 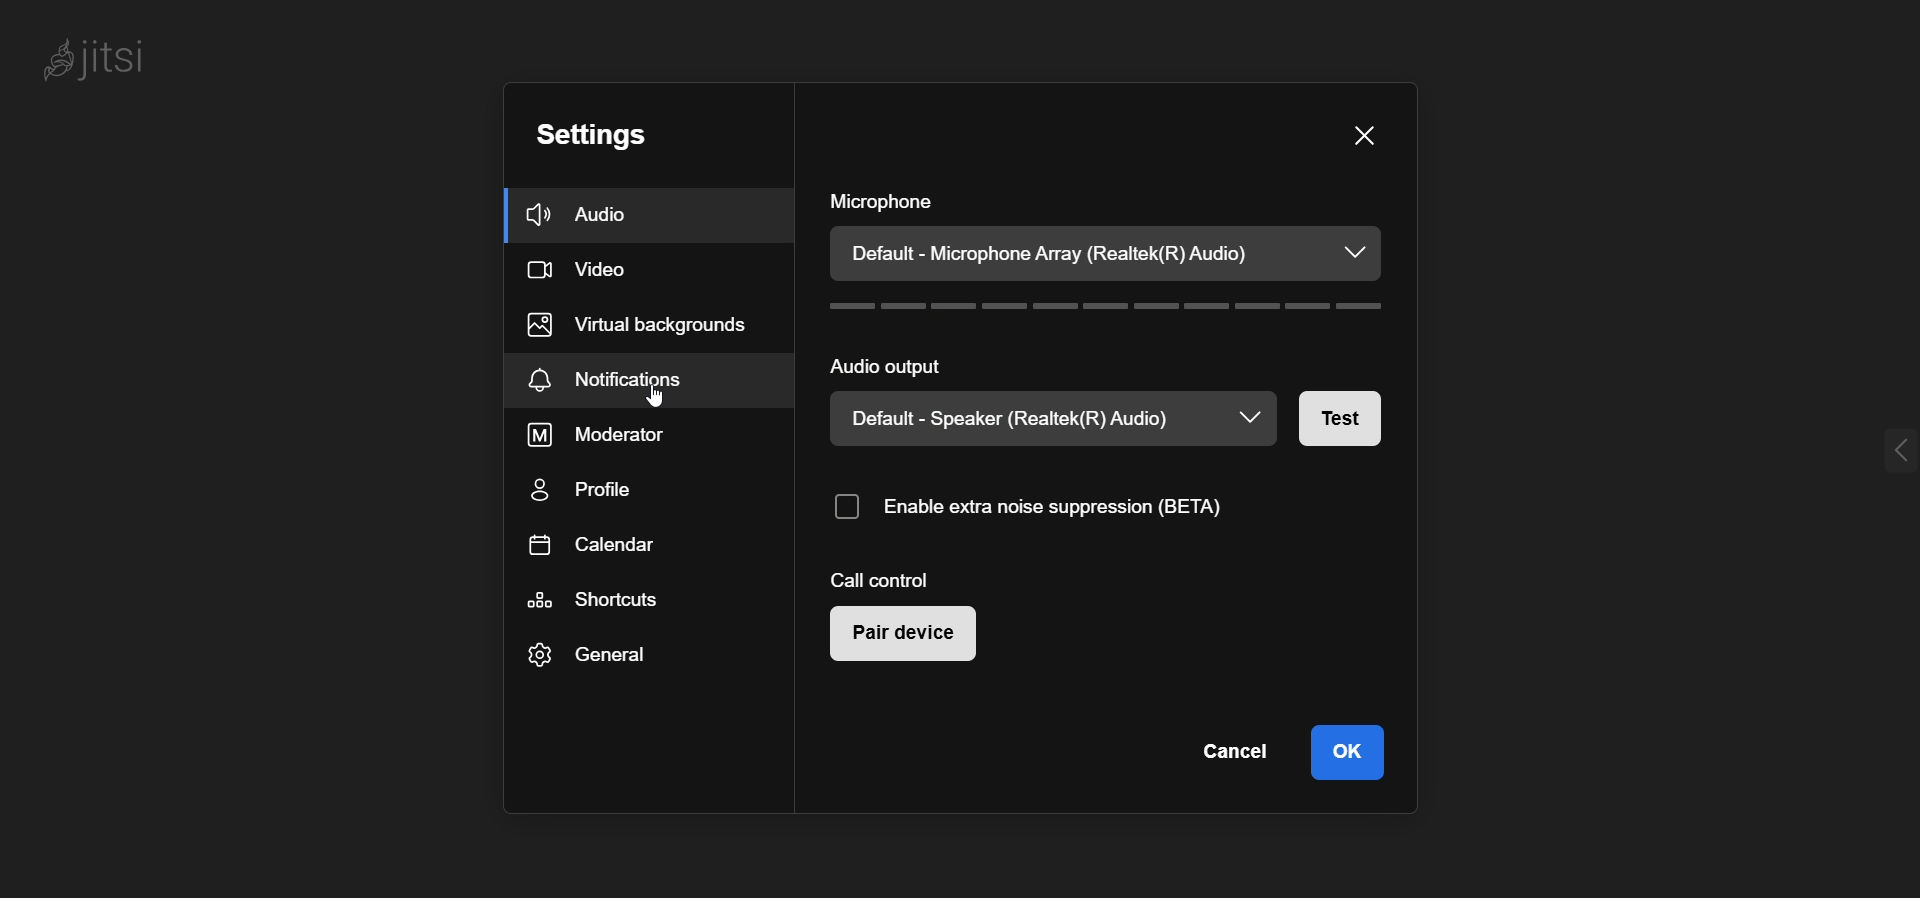 I want to click on enable noise suppression (BETA), so click(x=1039, y=500).